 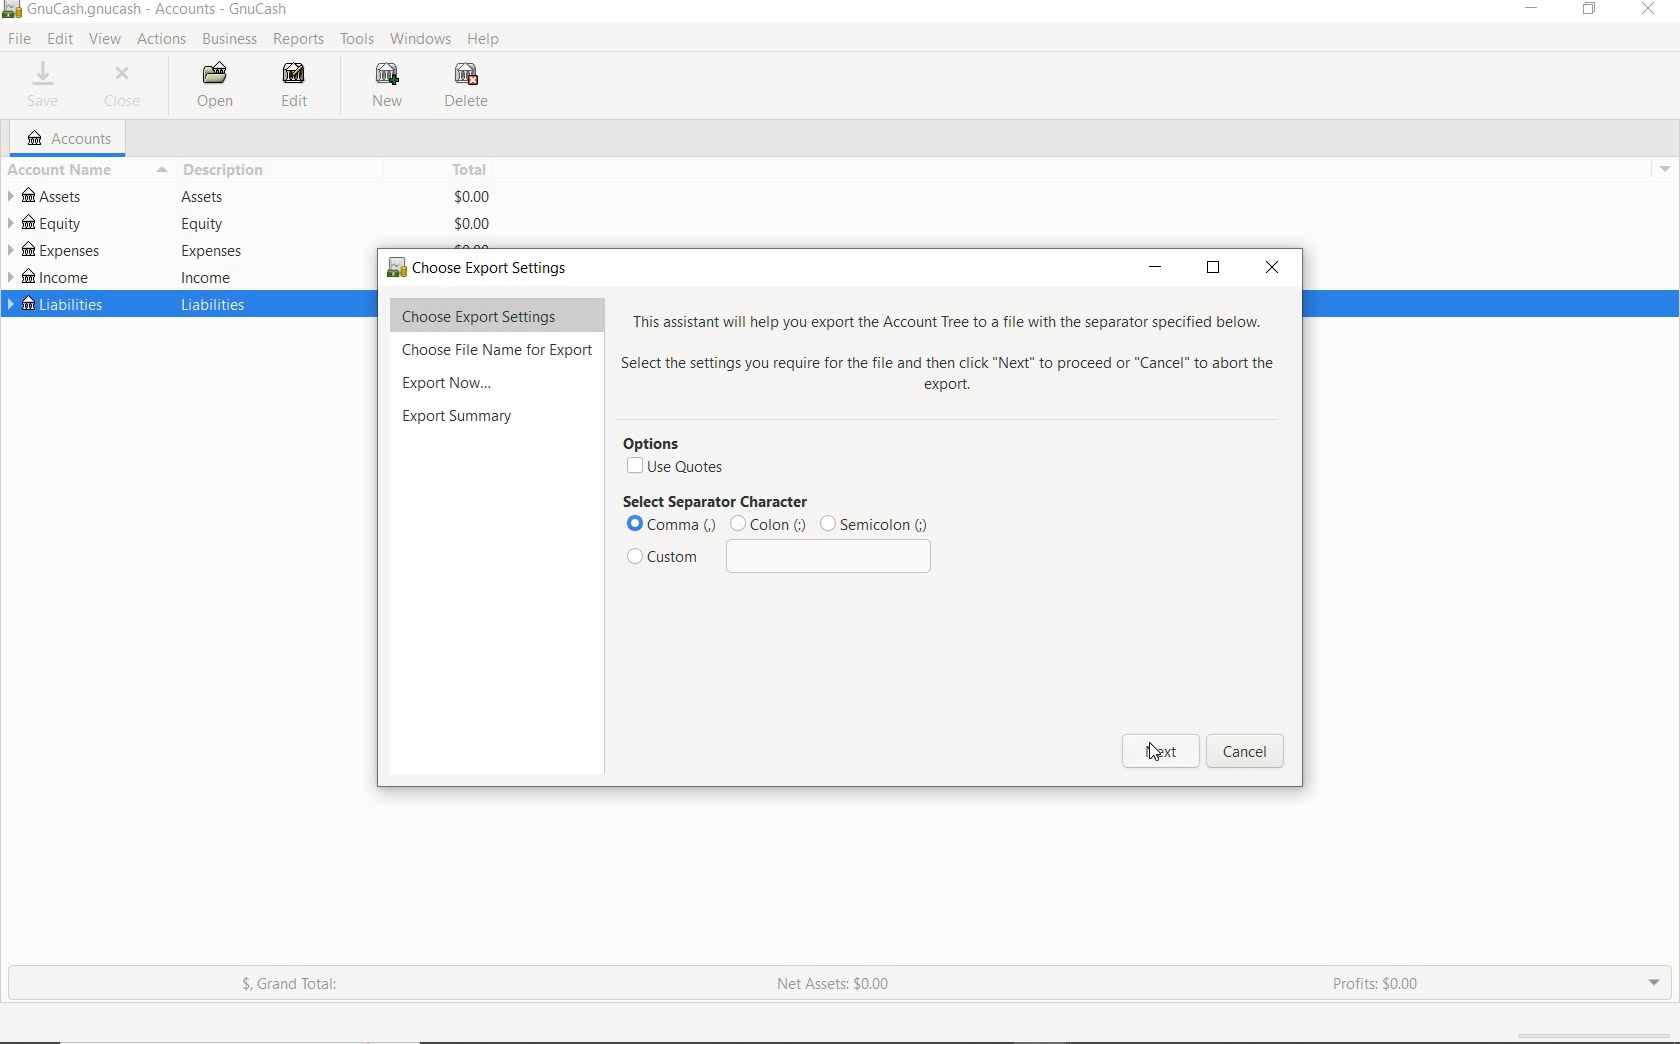 What do you see at coordinates (219, 171) in the screenshot?
I see `DESCRIPTION` at bounding box center [219, 171].